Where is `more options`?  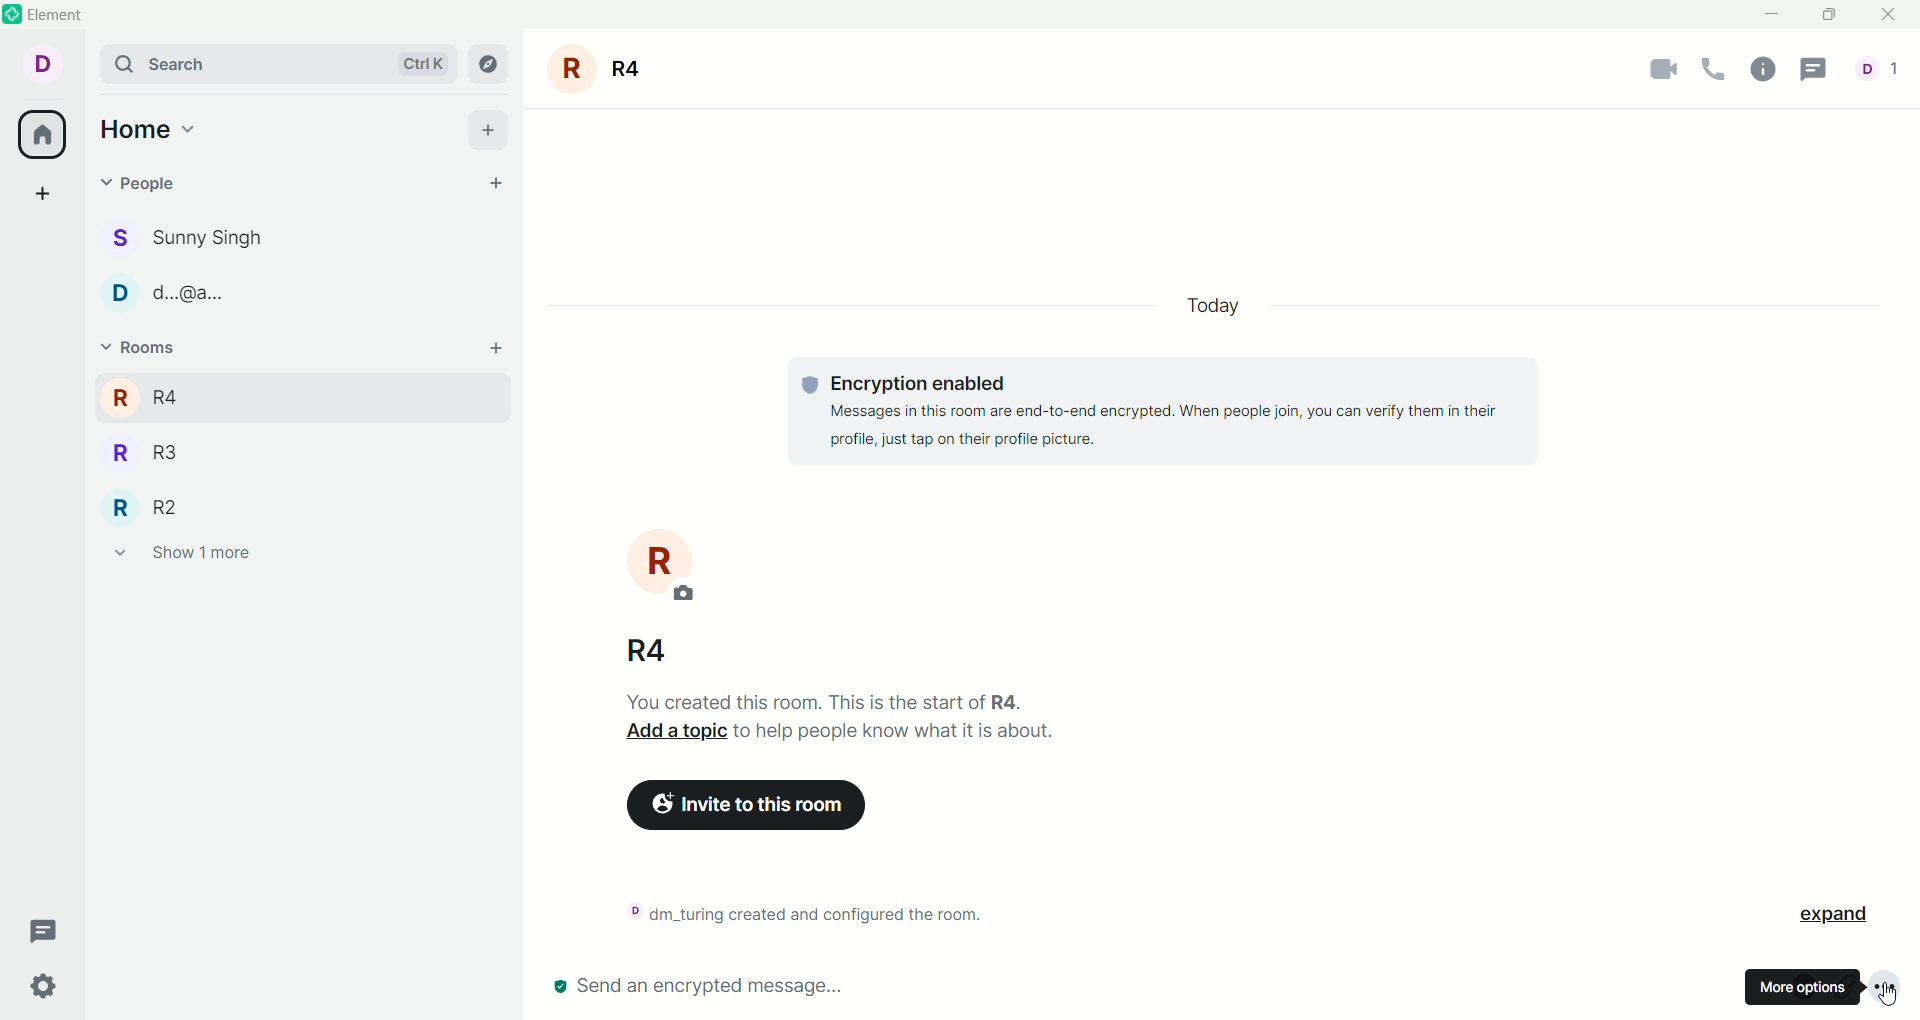
more options is located at coordinates (1803, 989).